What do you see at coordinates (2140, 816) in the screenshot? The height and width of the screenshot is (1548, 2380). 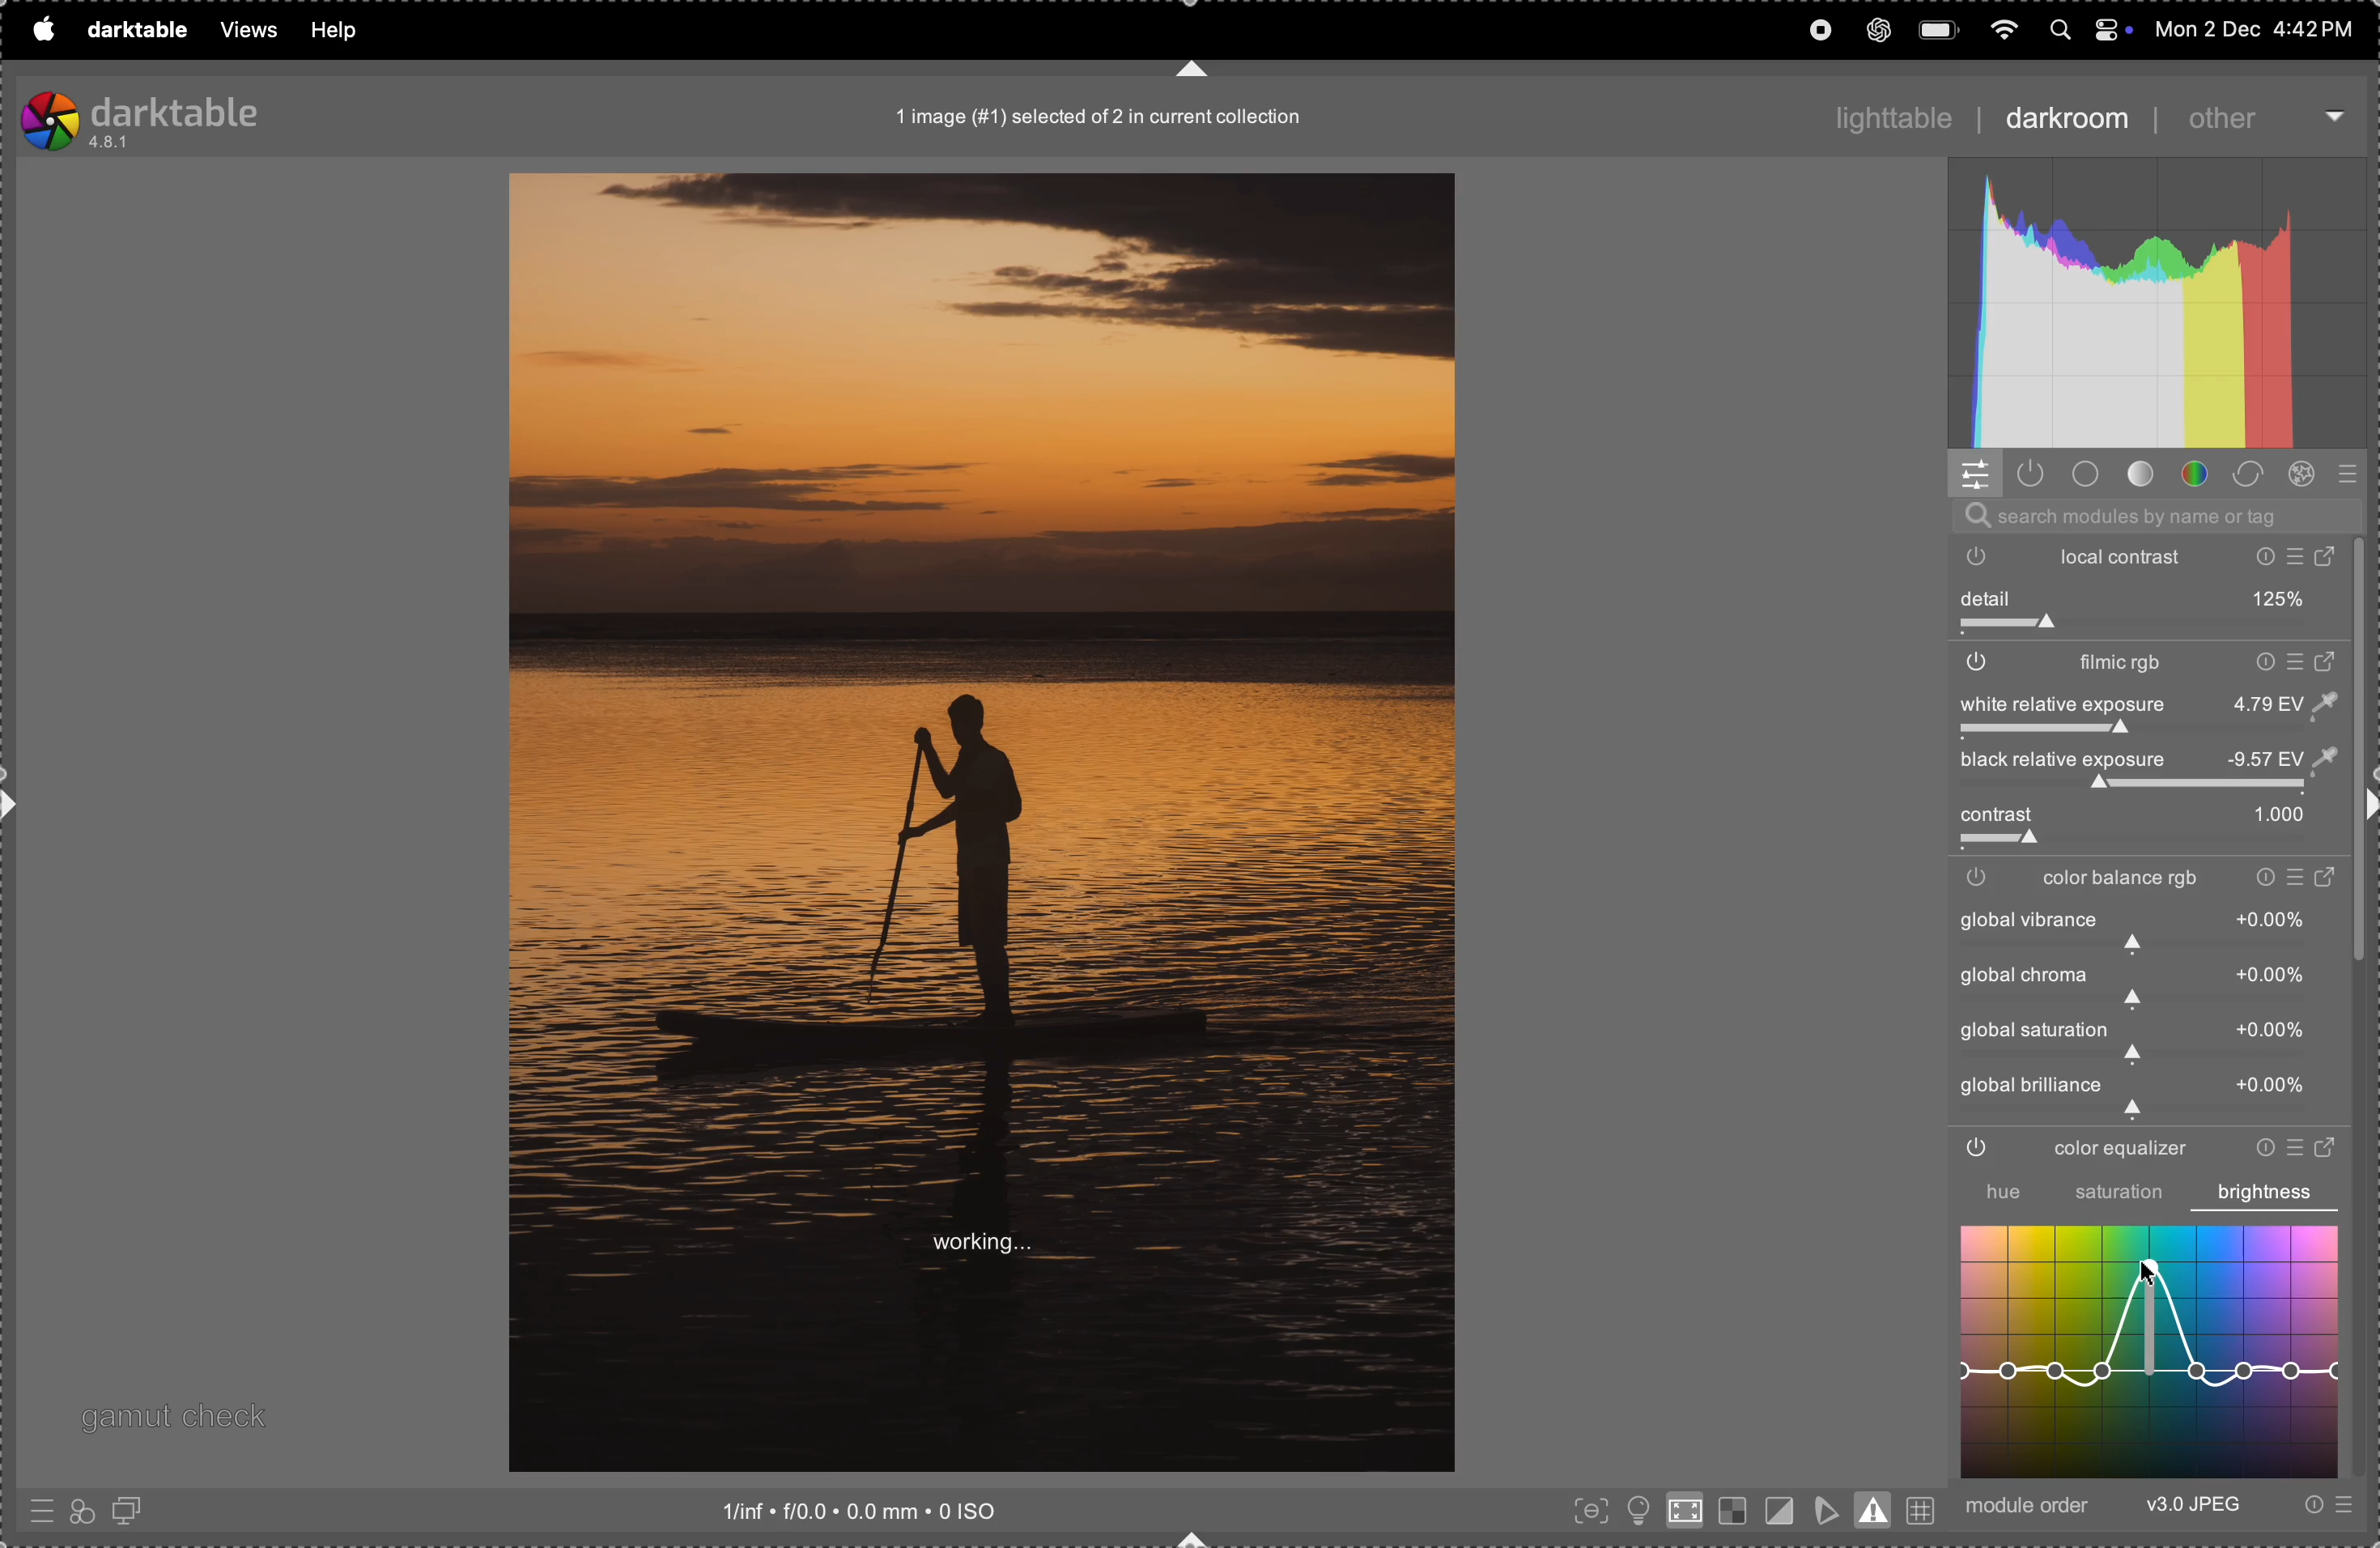 I see `contrast` at bounding box center [2140, 816].